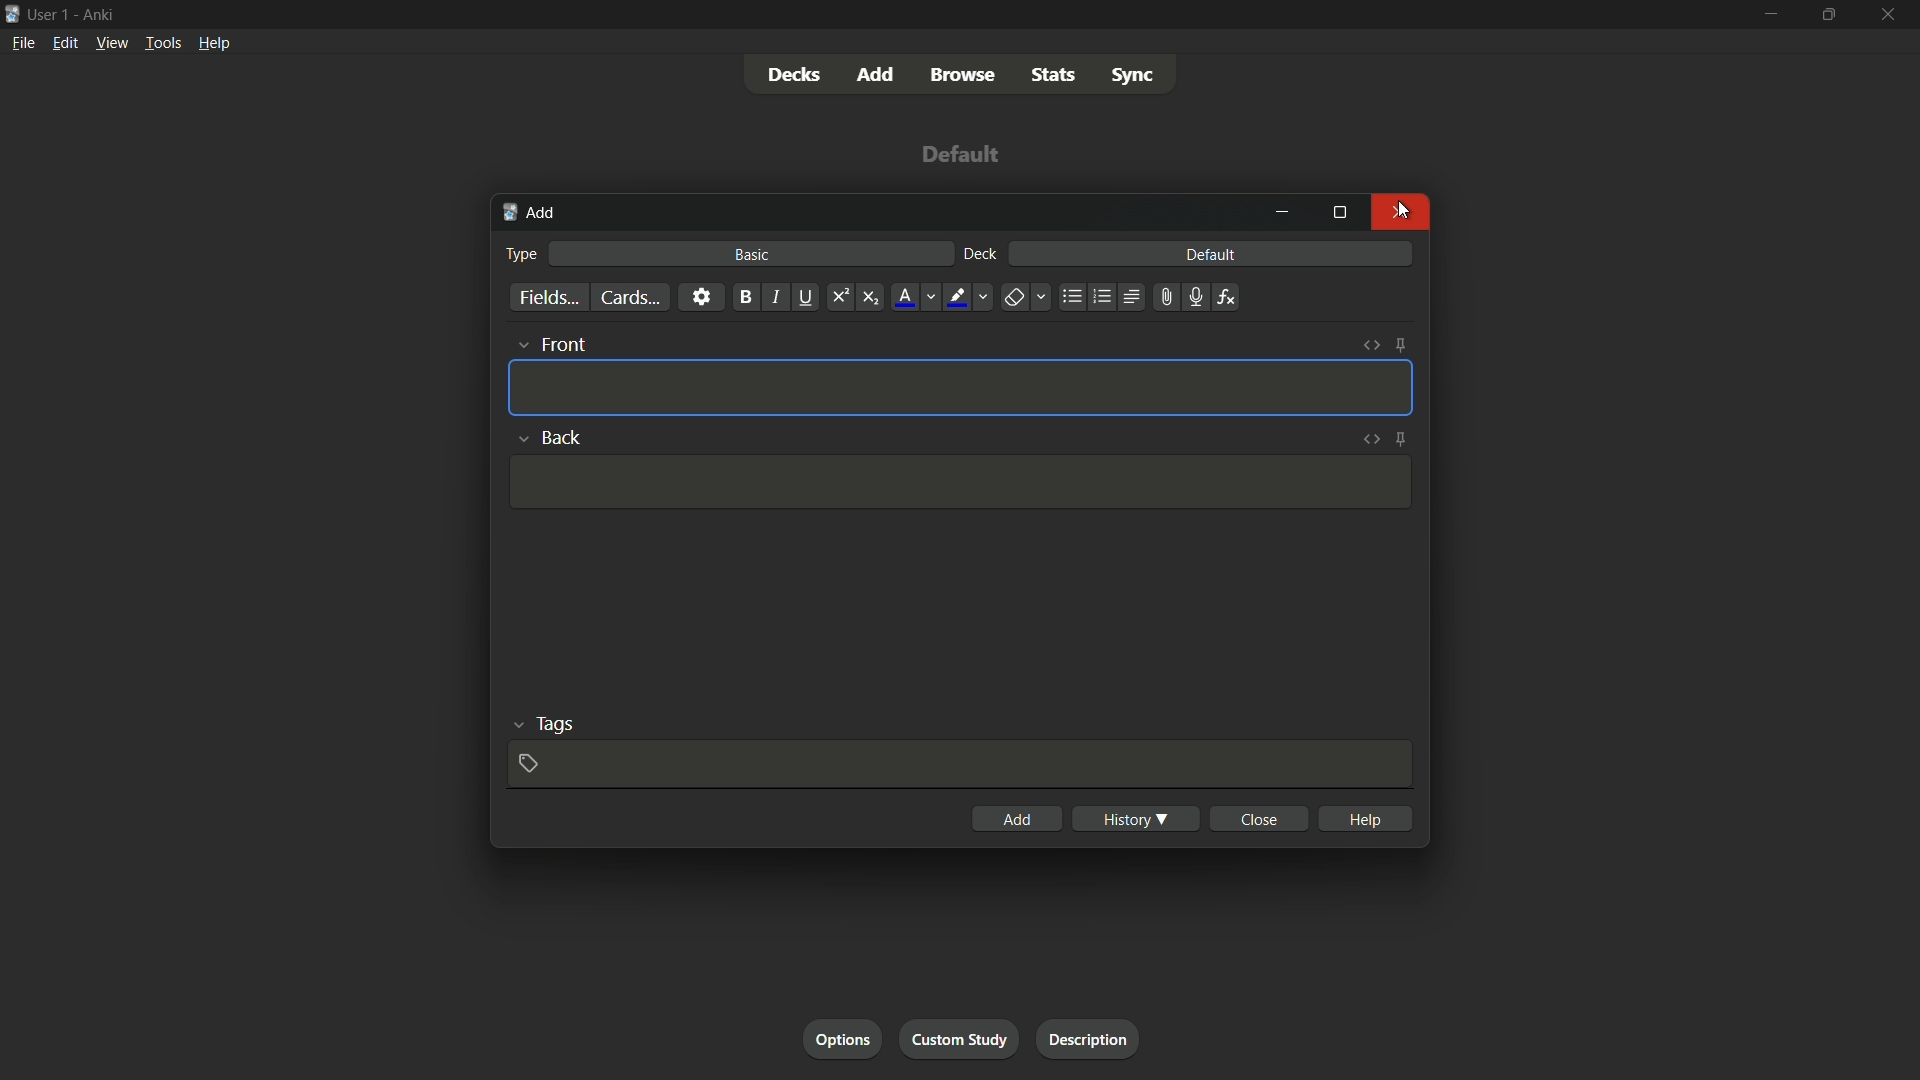  I want to click on ordered list, so click(1101, 296).